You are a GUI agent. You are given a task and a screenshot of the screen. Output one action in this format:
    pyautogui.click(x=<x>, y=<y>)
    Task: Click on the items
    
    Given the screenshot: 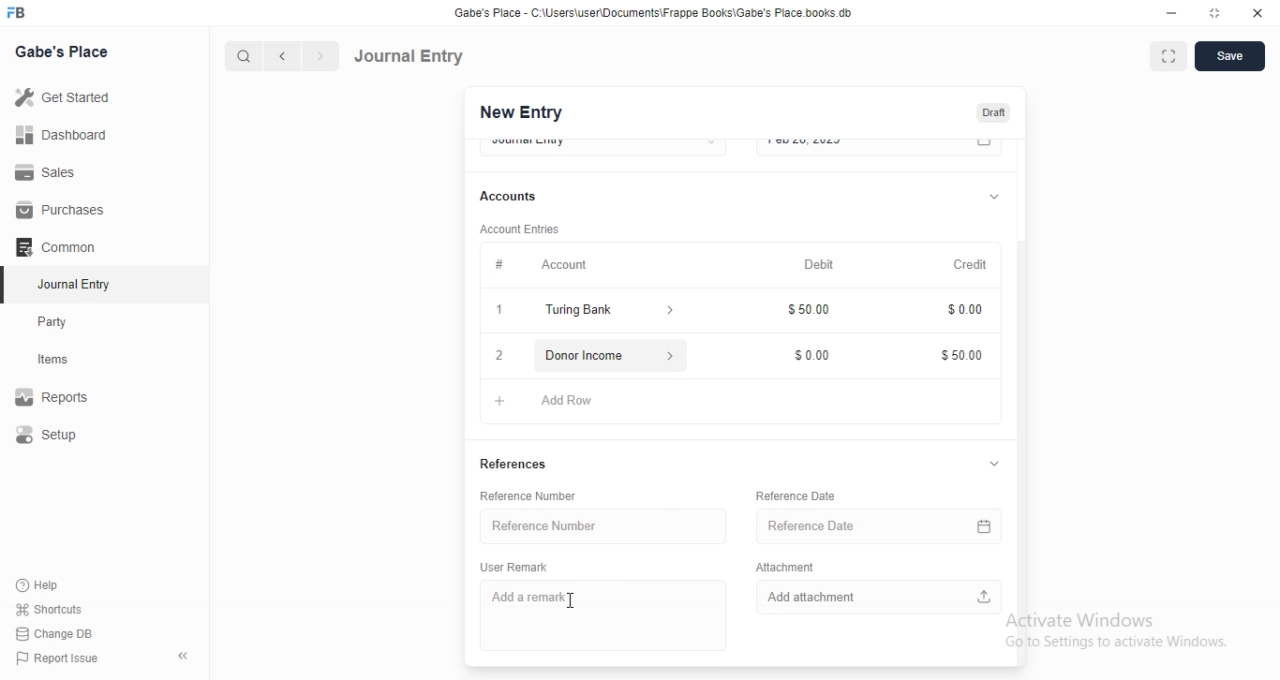 What is the action you would take?
    pyautogui.click(x=66, y=361)
    